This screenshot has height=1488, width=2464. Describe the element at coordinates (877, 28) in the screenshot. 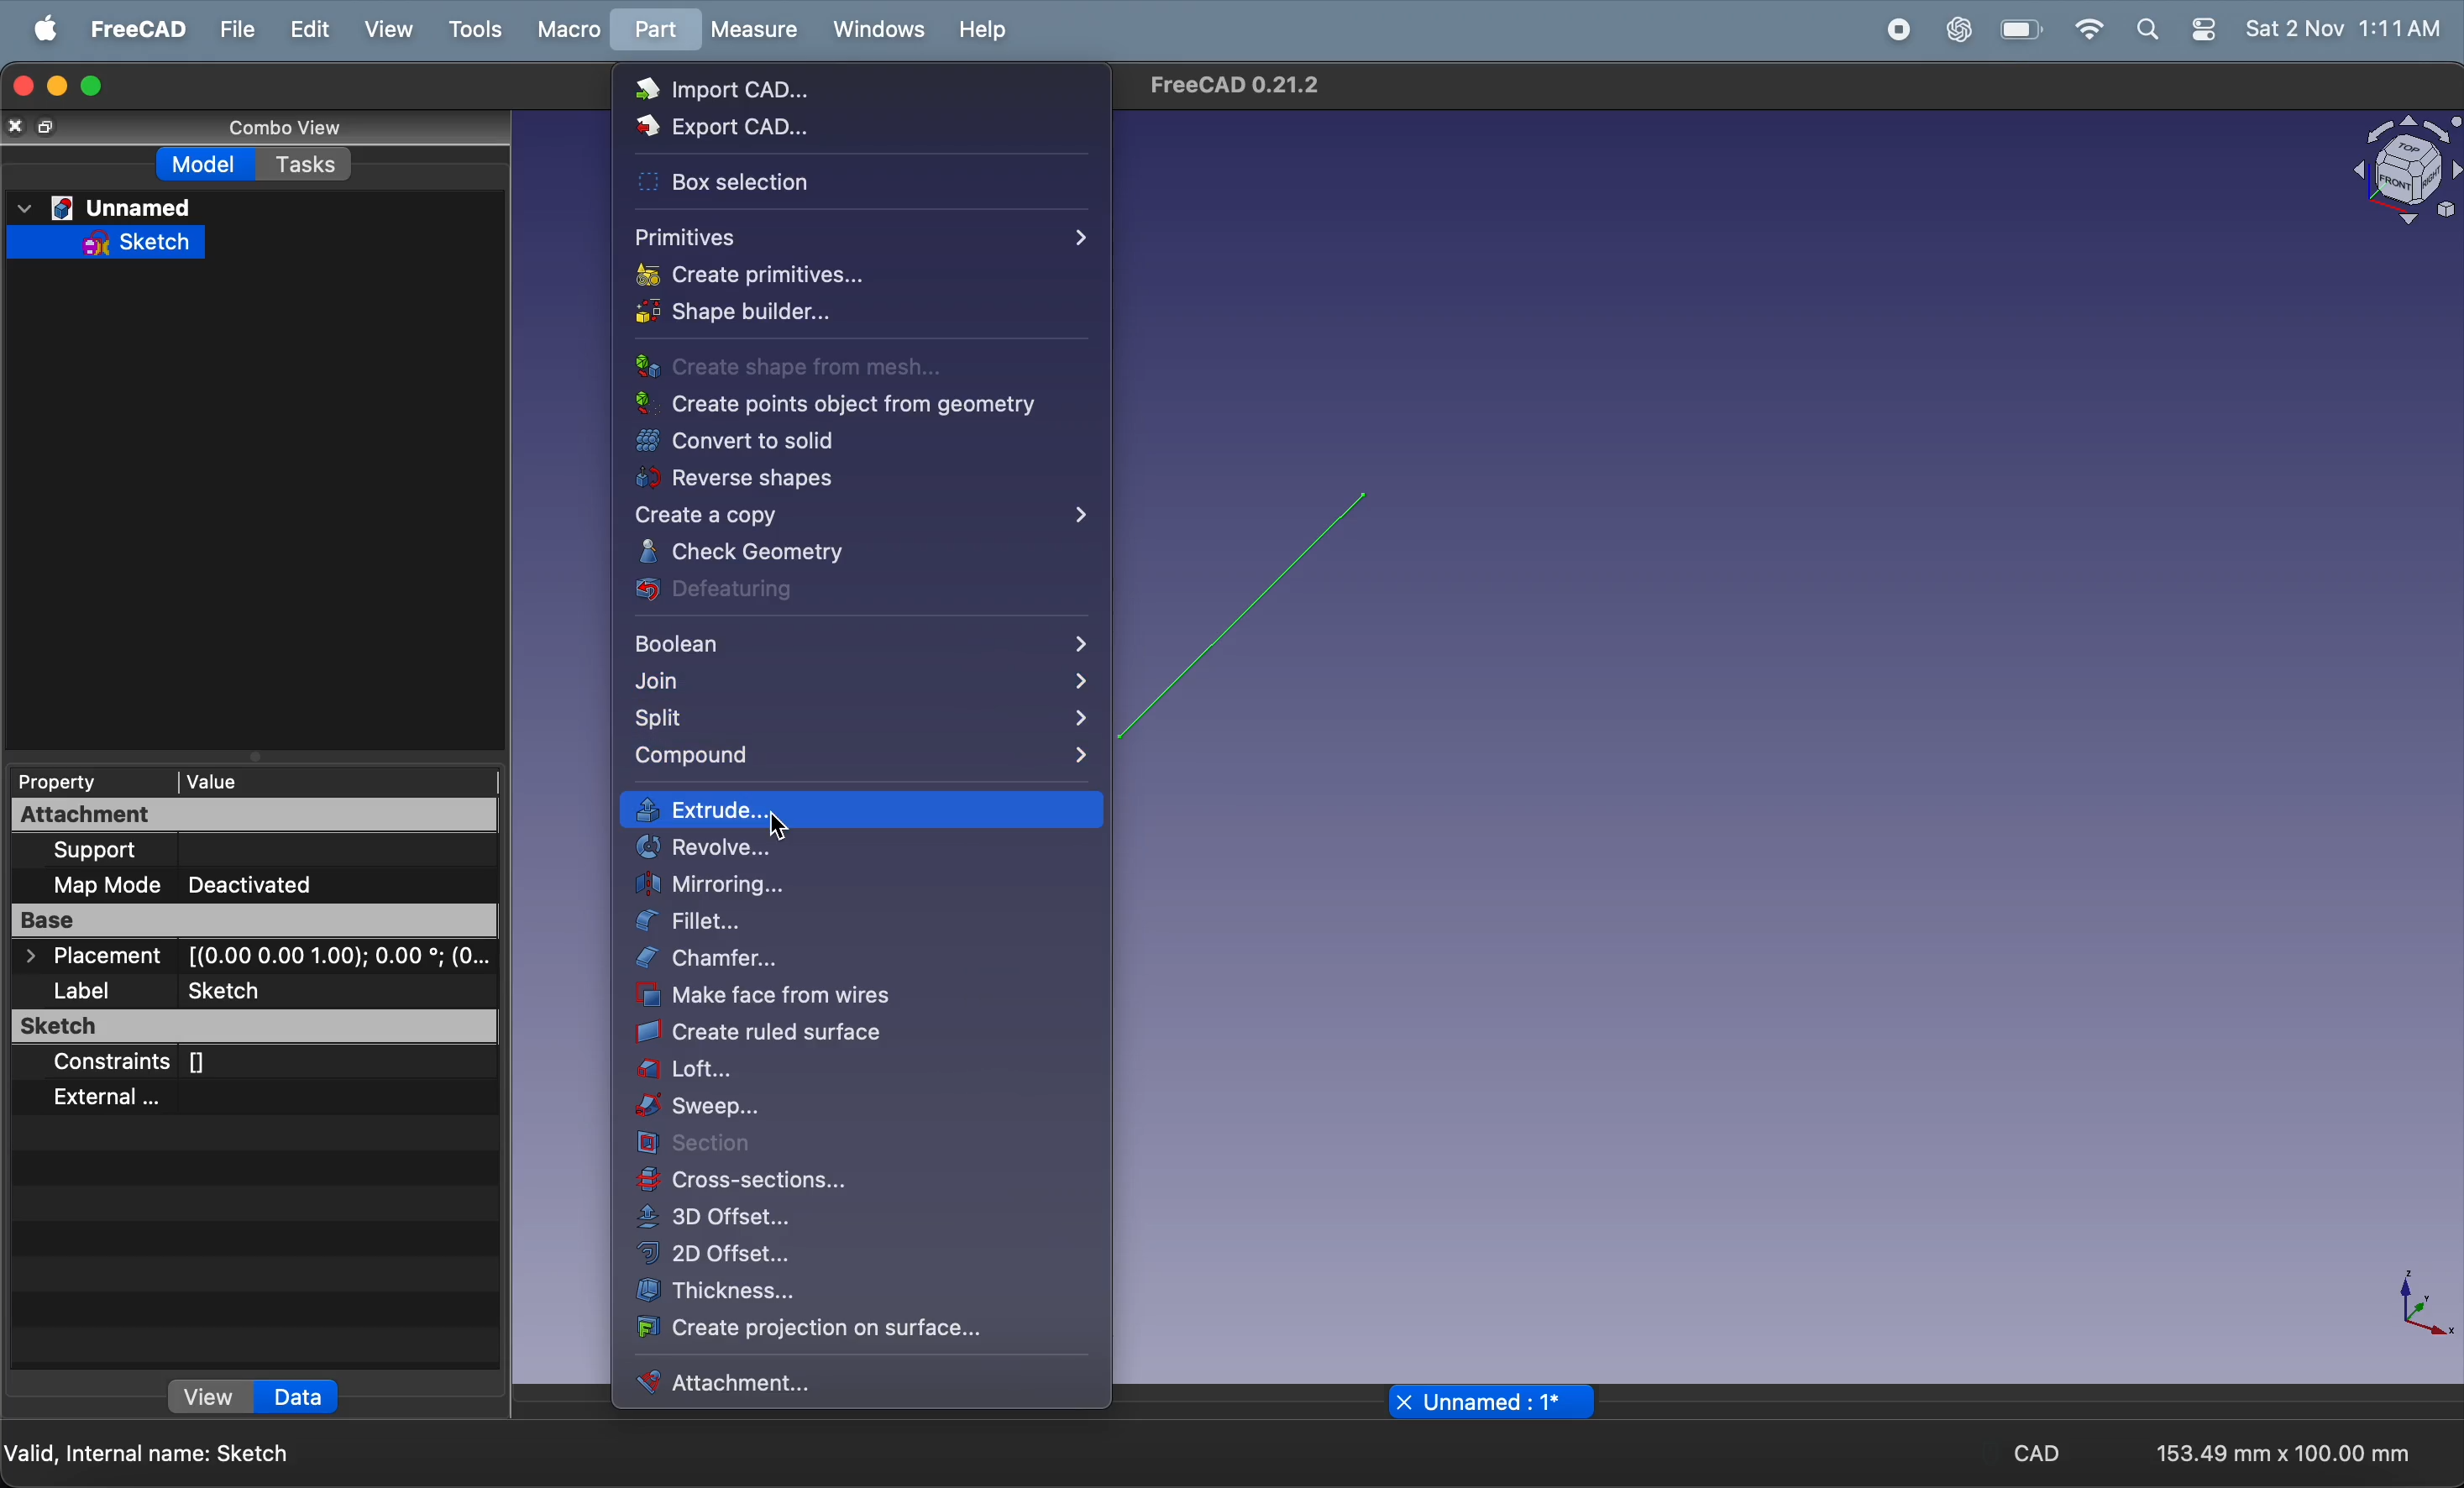

I see `windows` at that location.